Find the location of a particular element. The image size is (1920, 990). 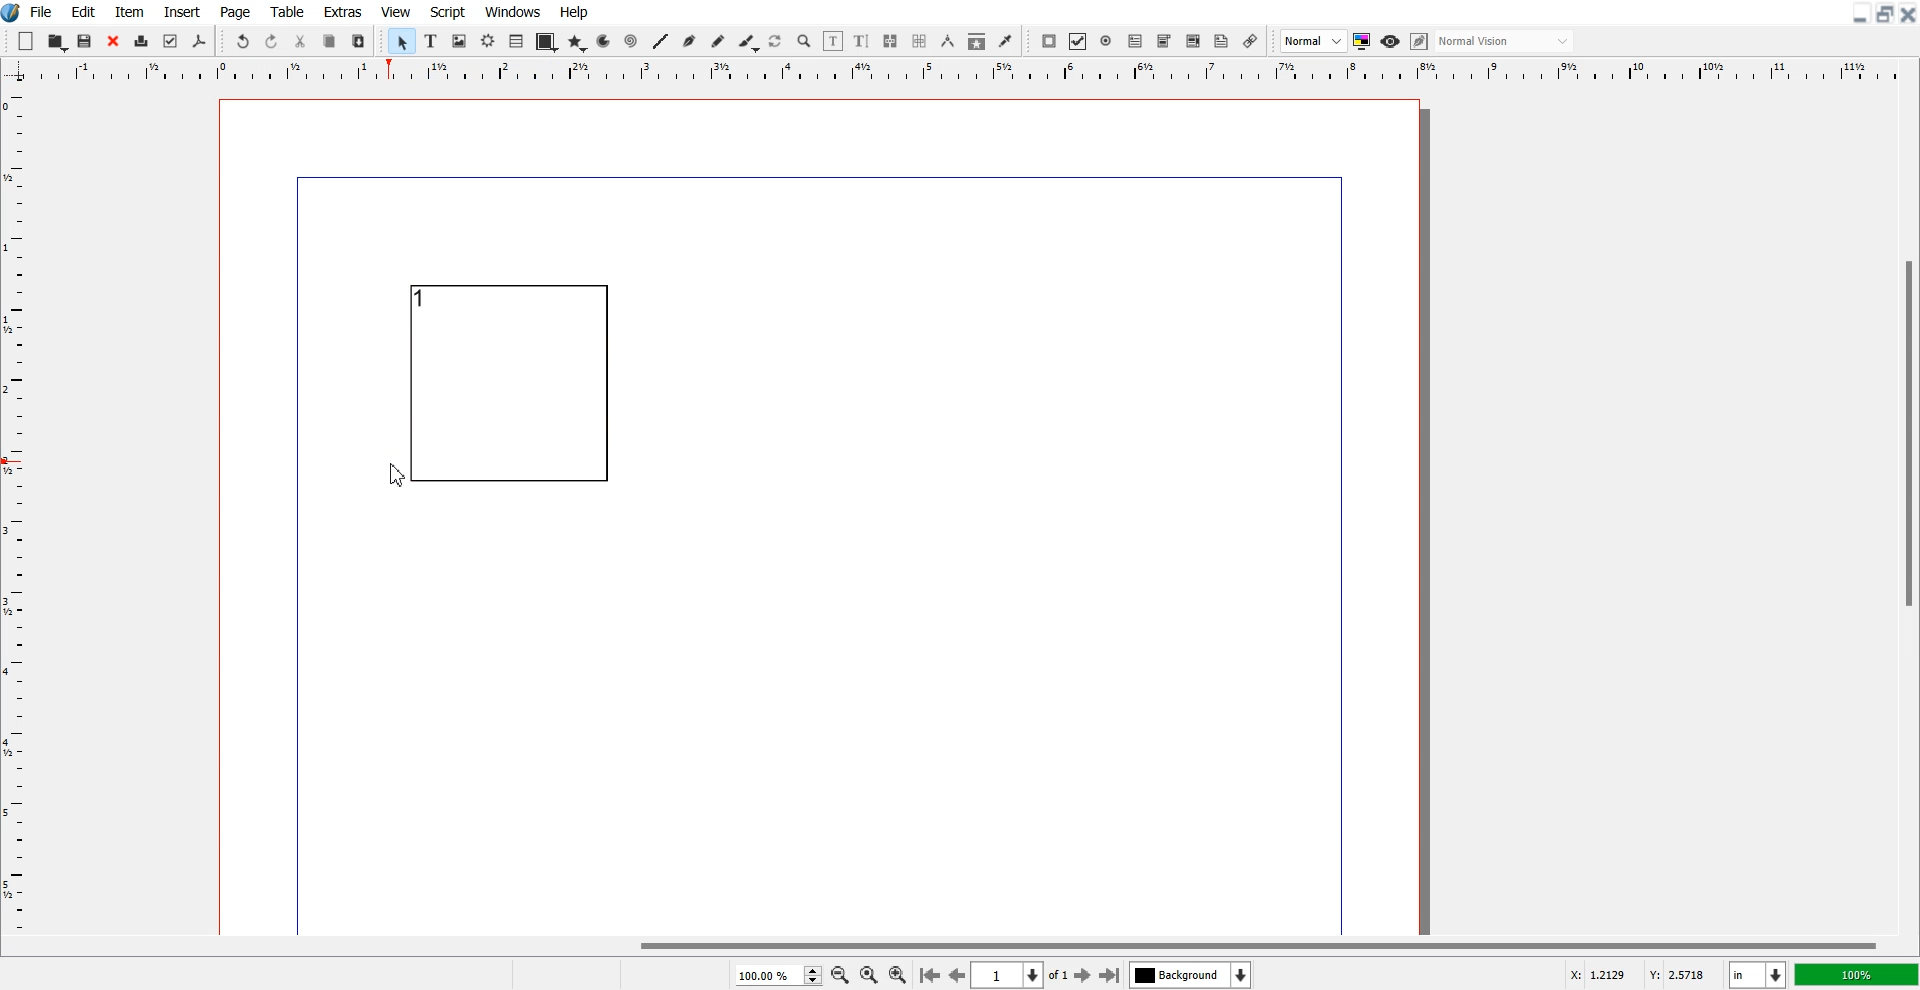

Insert is located at coordinates (181, 12).